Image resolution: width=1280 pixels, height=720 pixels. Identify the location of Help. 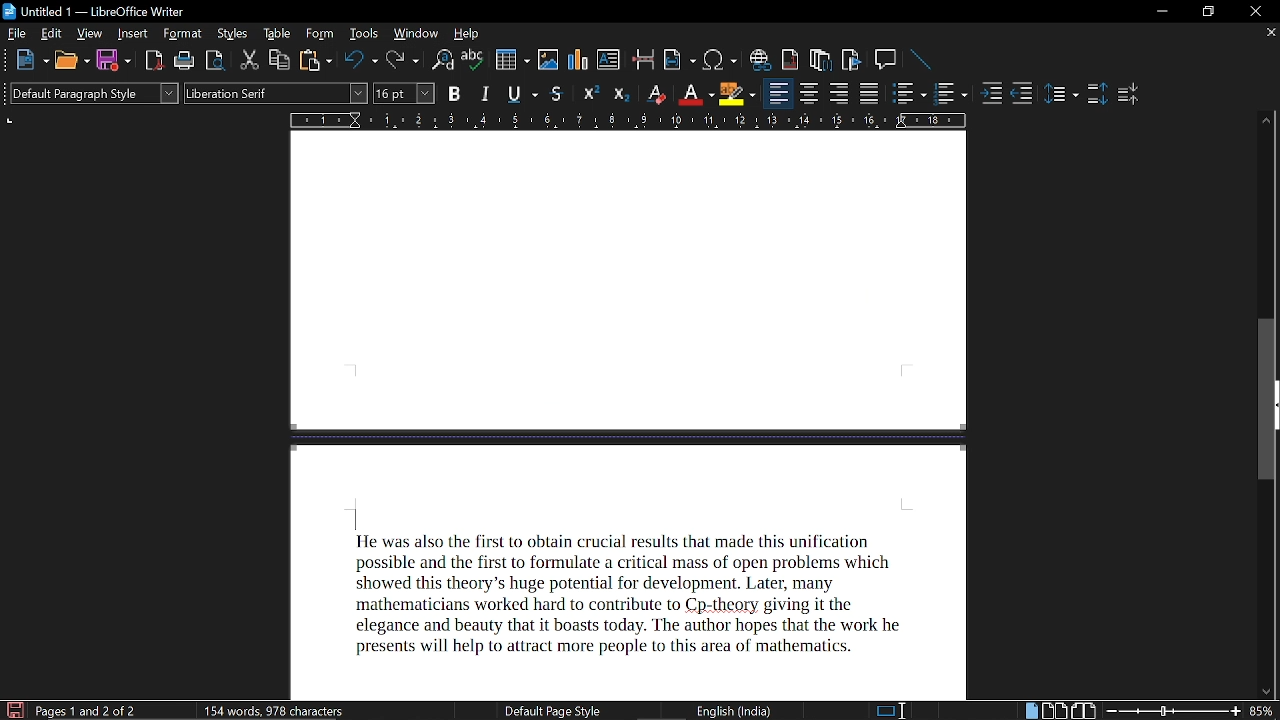
(469, 35).